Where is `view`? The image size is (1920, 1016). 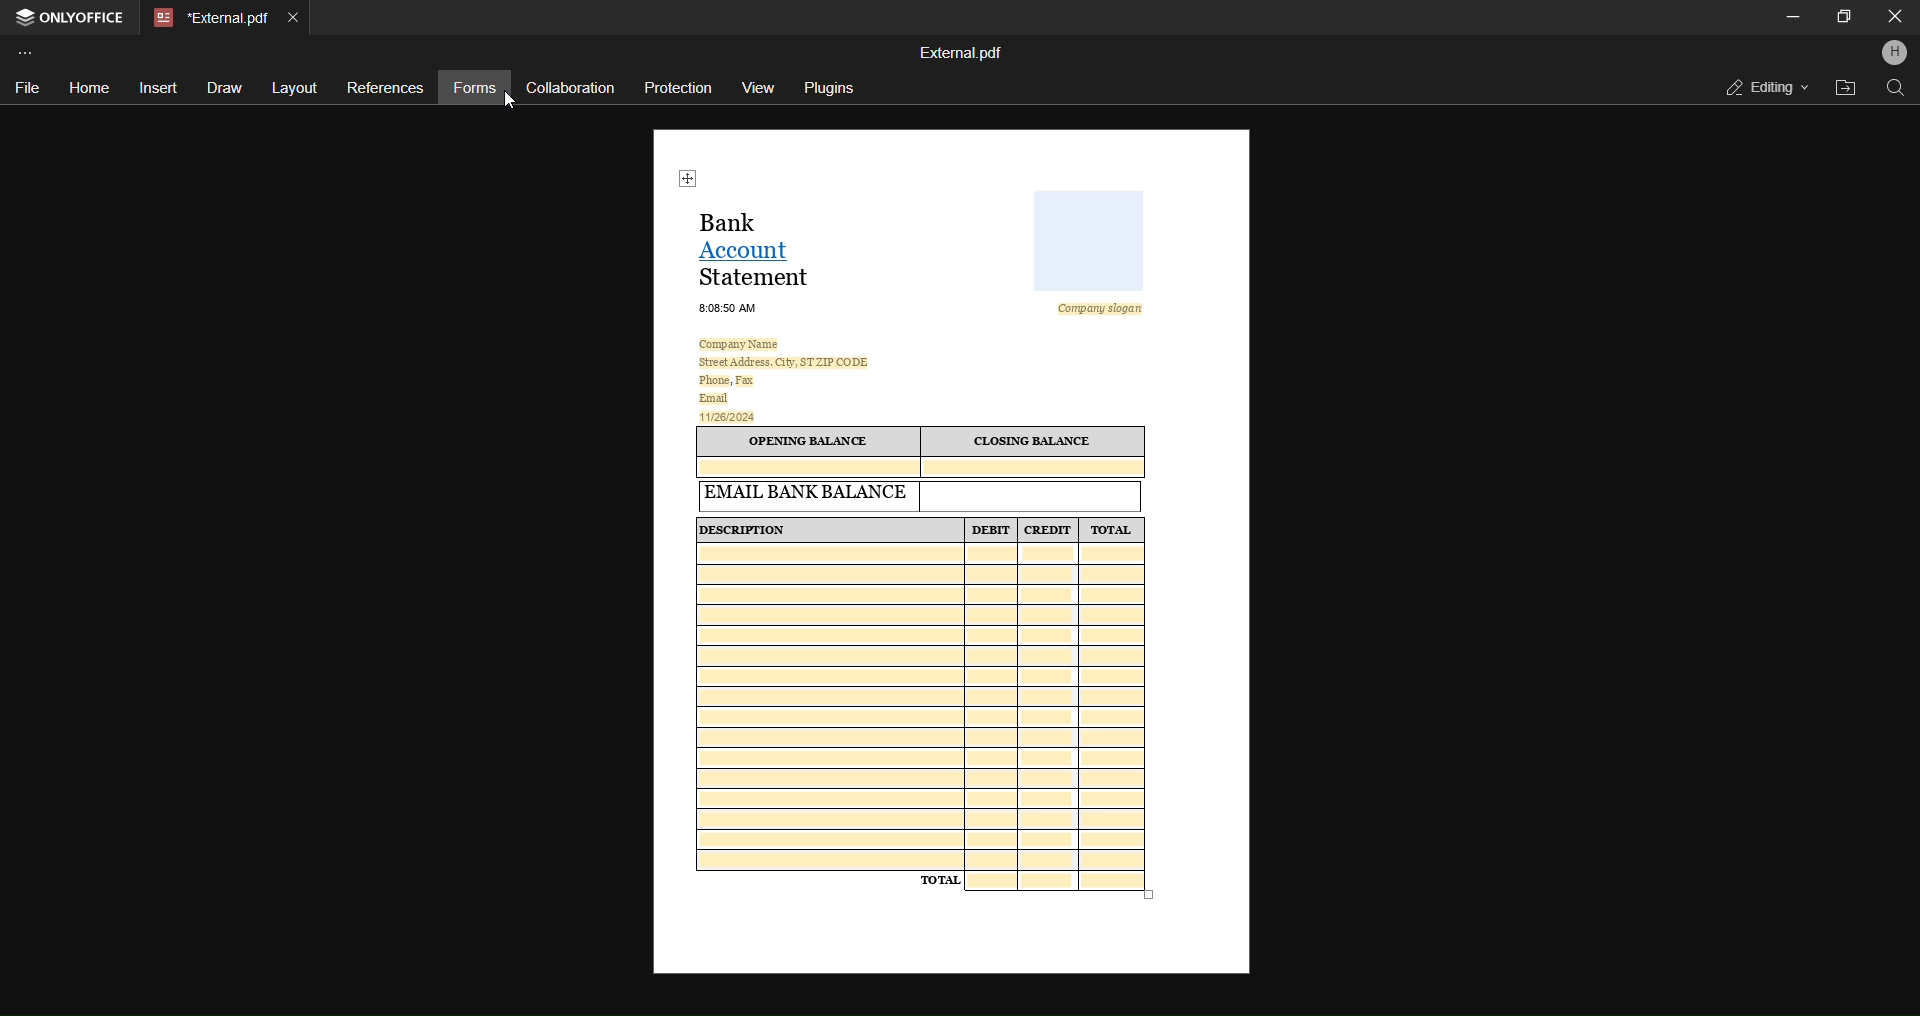
view is located at coordinates (756, 88).